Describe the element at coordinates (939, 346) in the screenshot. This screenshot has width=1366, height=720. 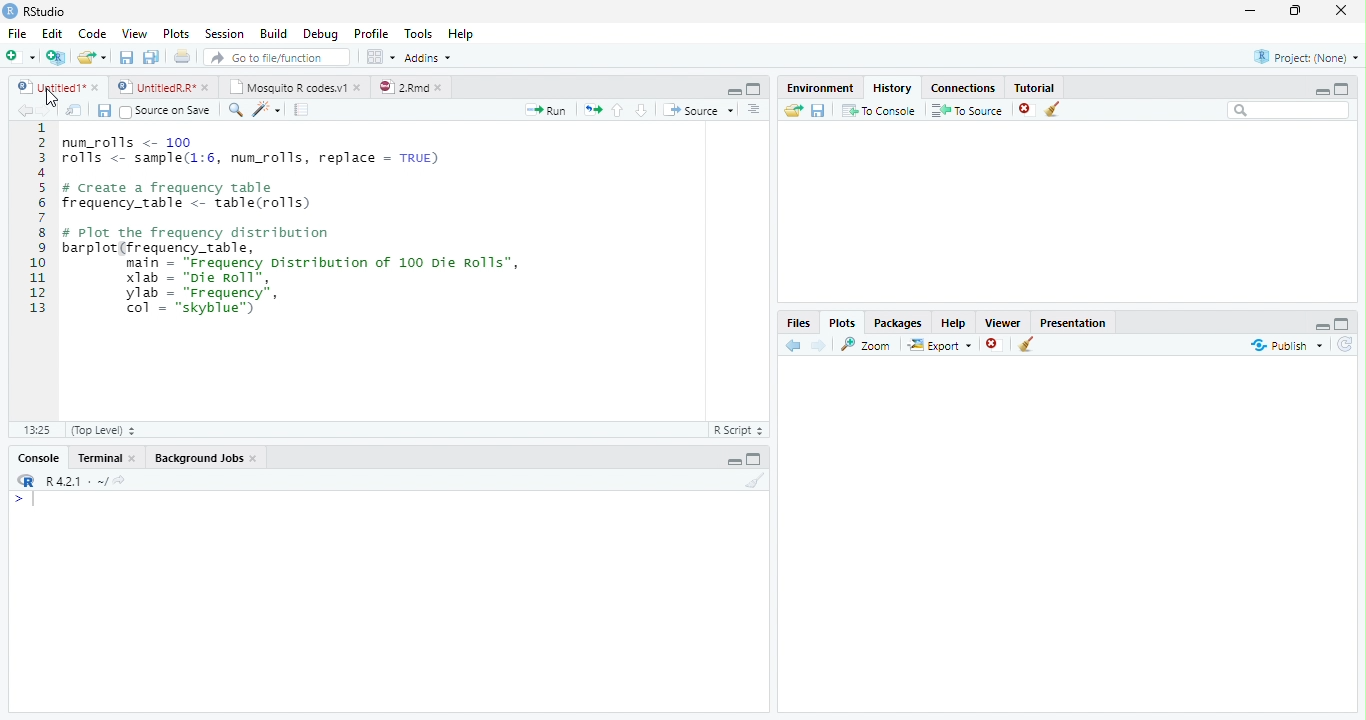
I see `Export` at that location.